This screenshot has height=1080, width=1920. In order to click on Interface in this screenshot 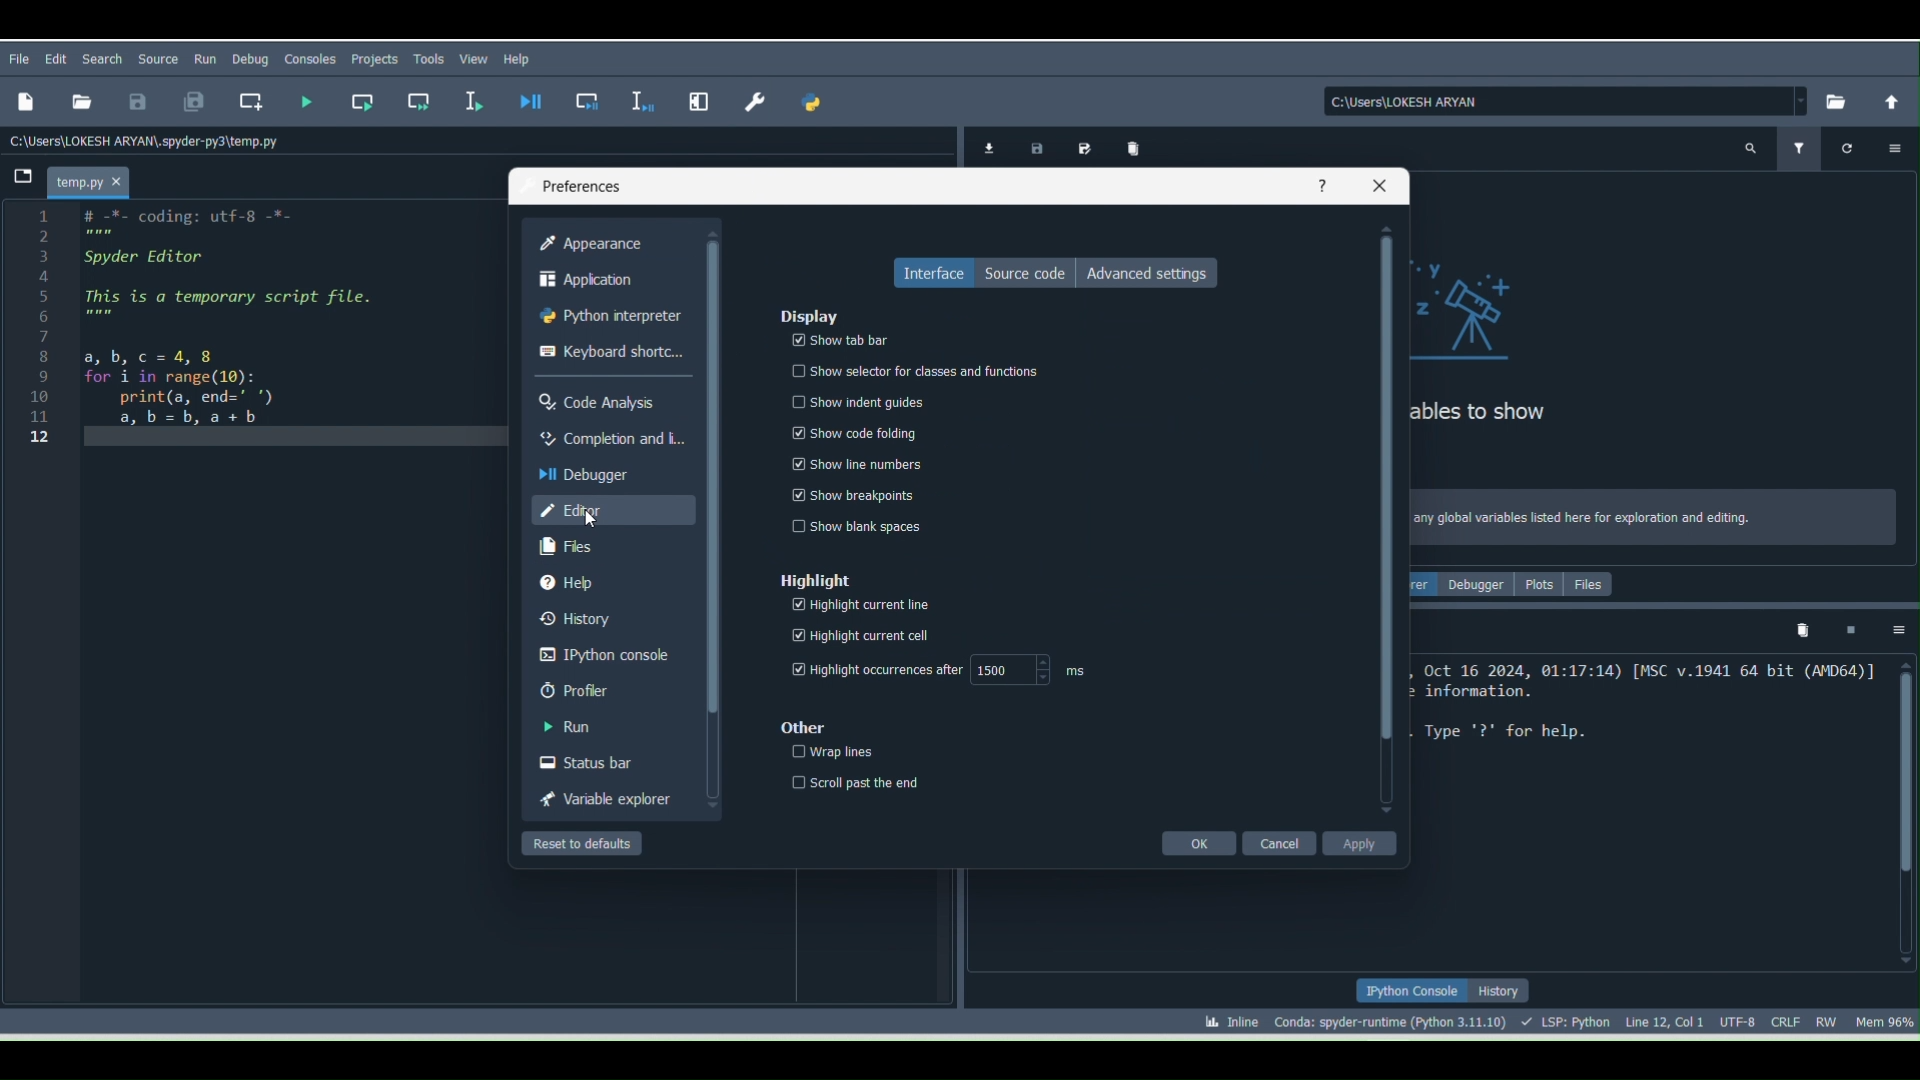, I will do `click(925, 272)`.